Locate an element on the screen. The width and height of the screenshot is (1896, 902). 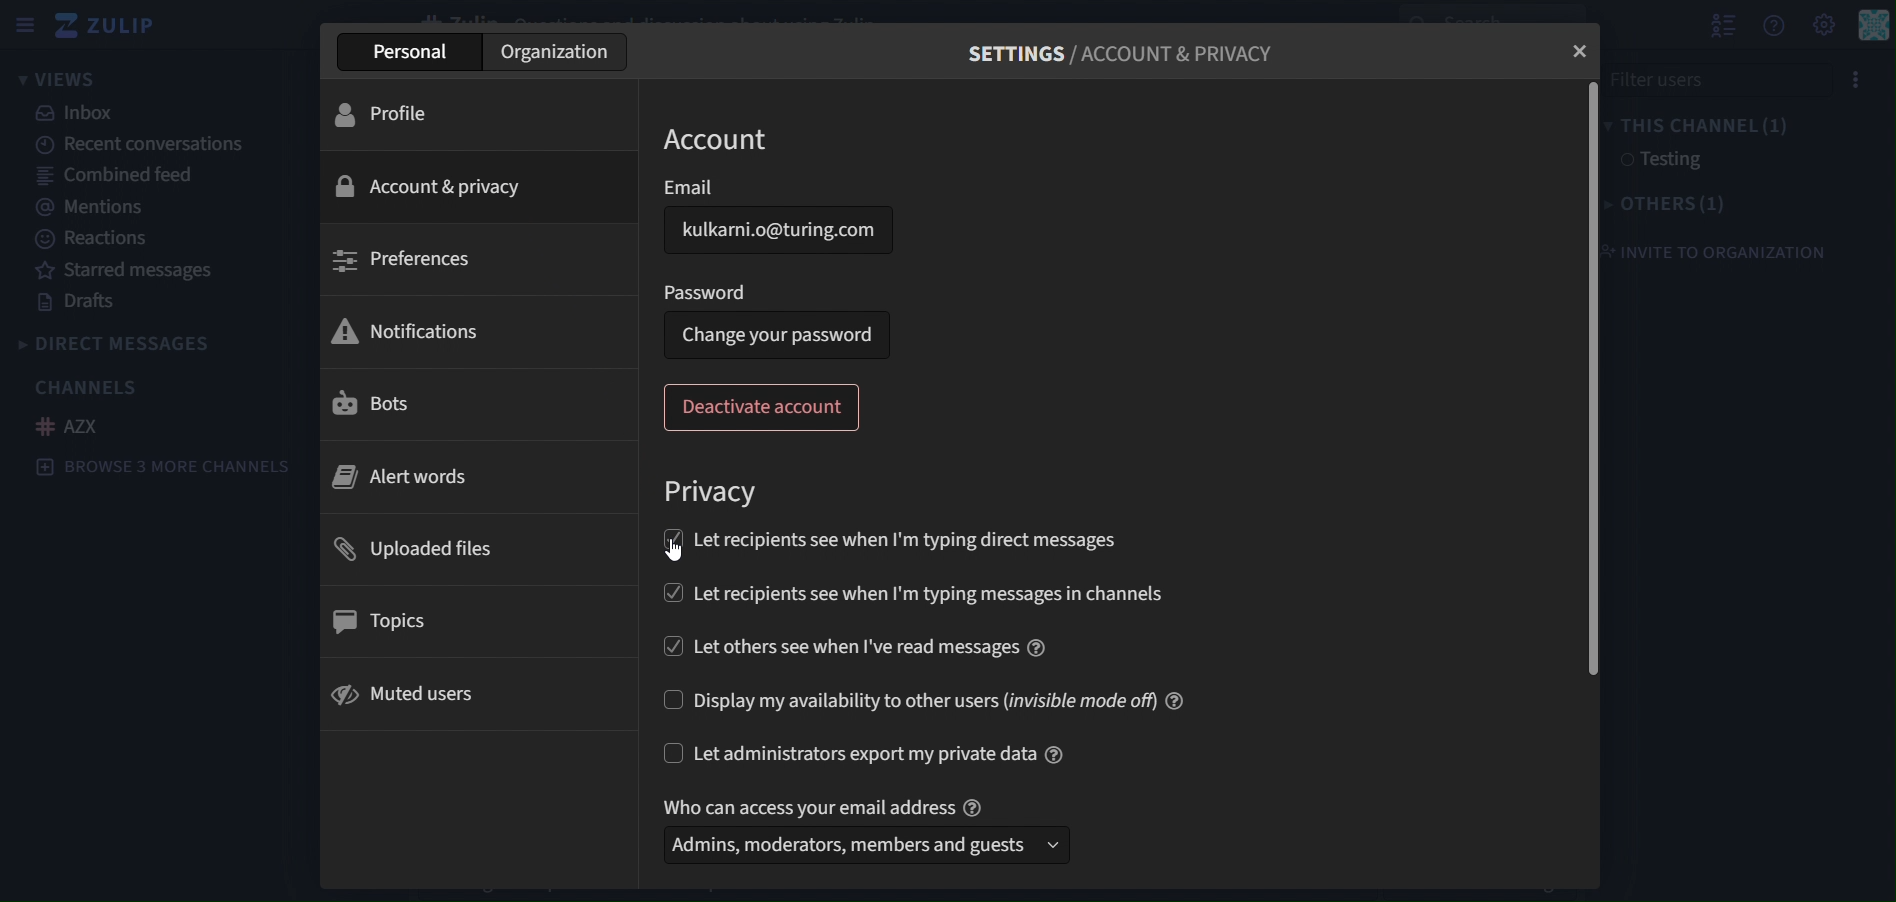
zulip is located at coordinates (105, 25).